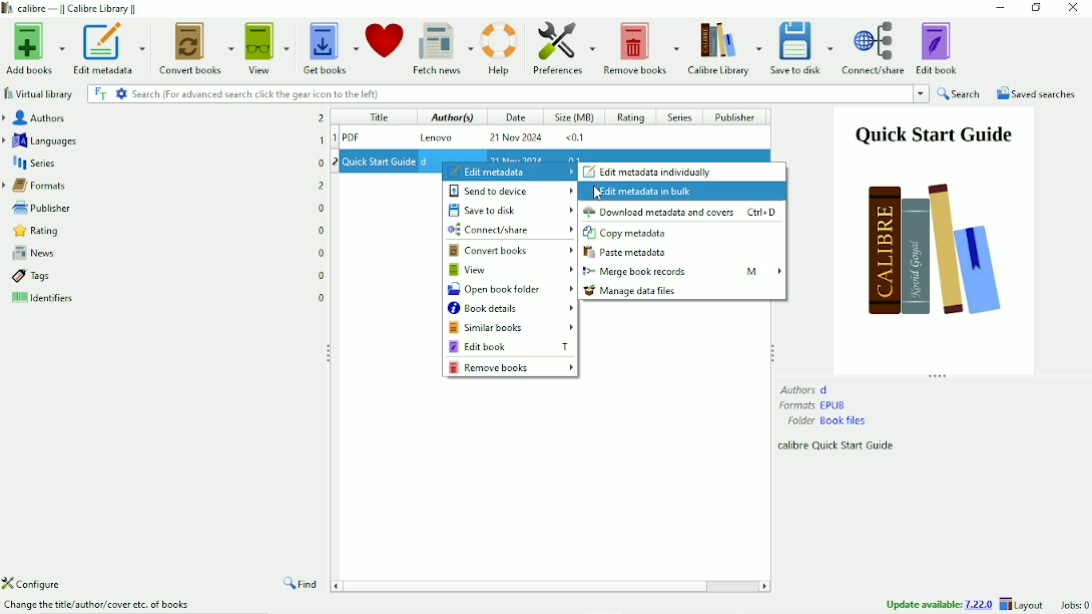  What do you see at coordinates (805, 389) in the screenshot?
I see `Authors` at bounding box center [805, 389].